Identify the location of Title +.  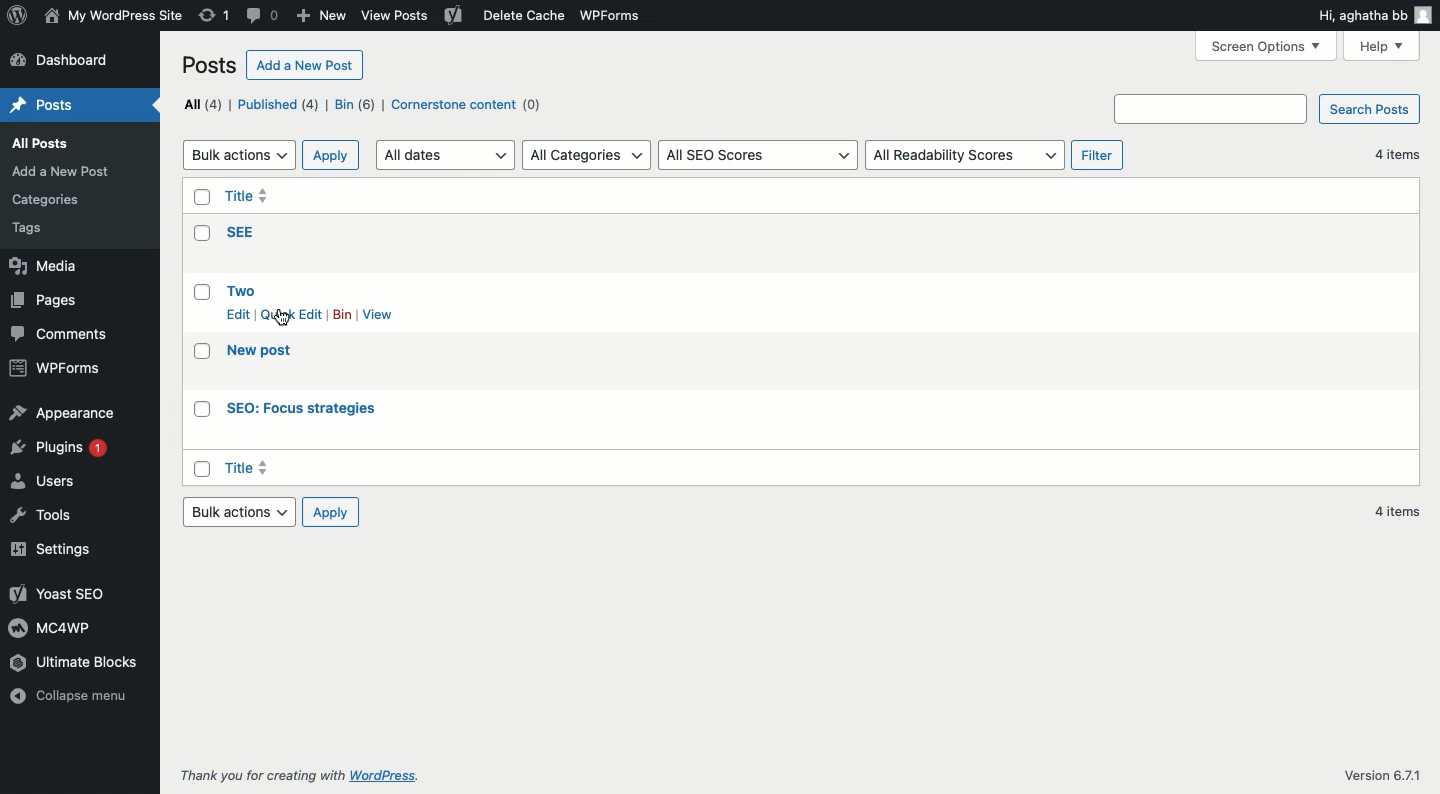
(249, 468).